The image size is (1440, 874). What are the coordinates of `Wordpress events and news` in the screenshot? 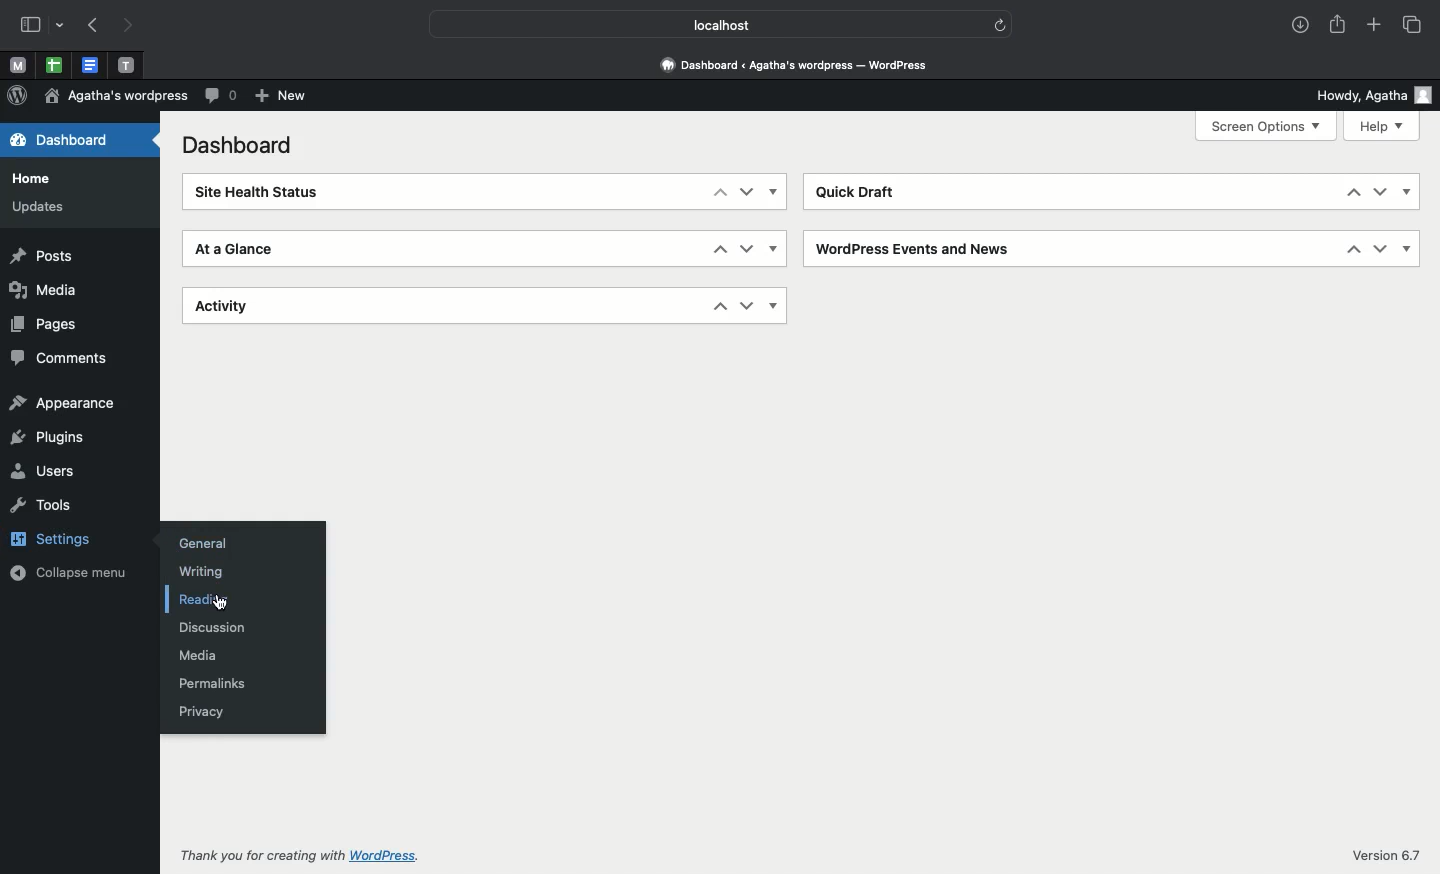 It's located at (917, 250).